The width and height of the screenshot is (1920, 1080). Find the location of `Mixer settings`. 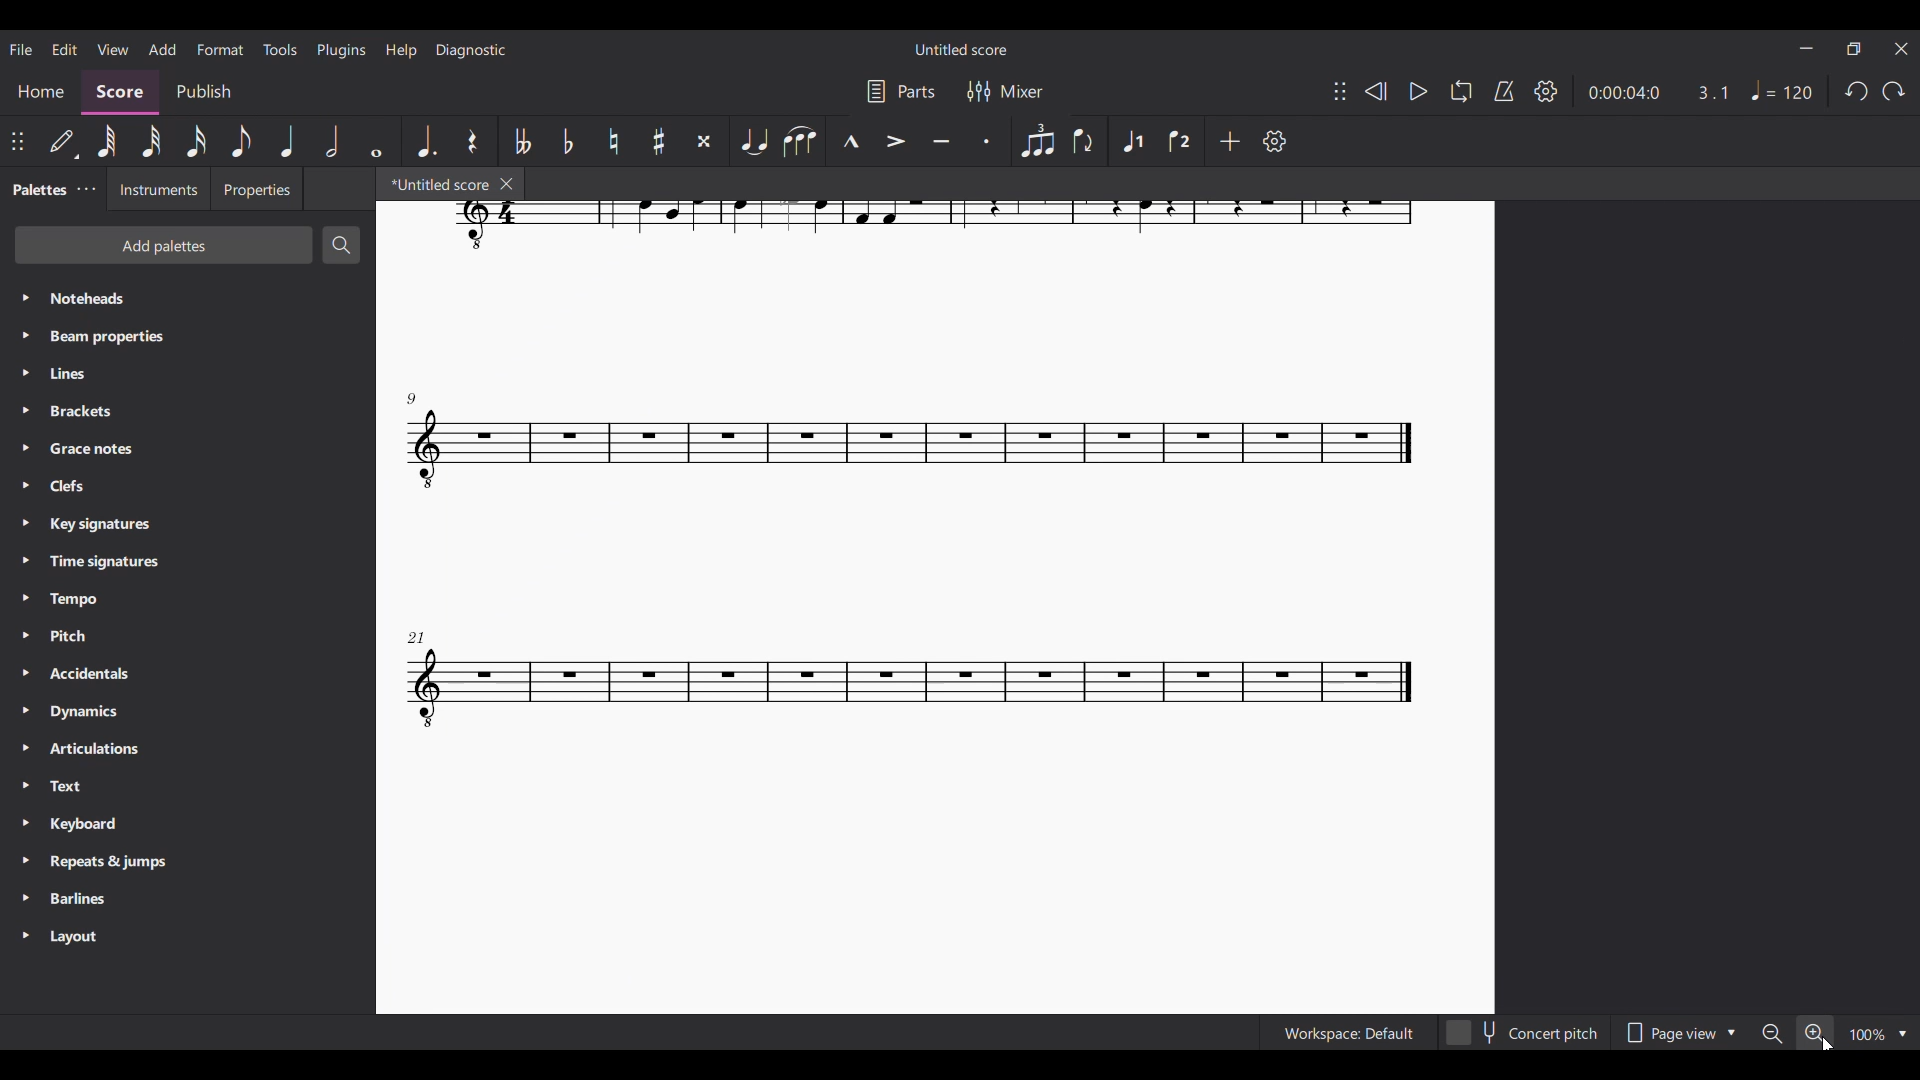

Mixer settings is located at coordinates (1006, 91).